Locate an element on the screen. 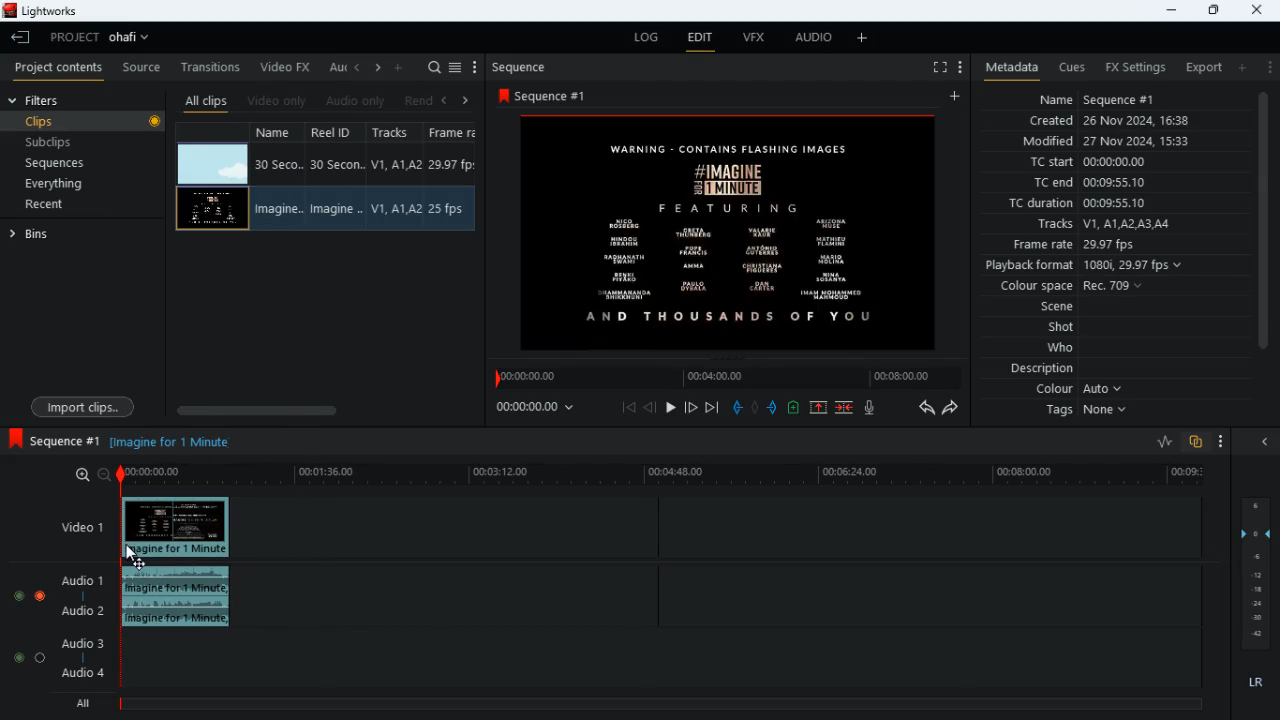  time is located at coordinates (539, 408).